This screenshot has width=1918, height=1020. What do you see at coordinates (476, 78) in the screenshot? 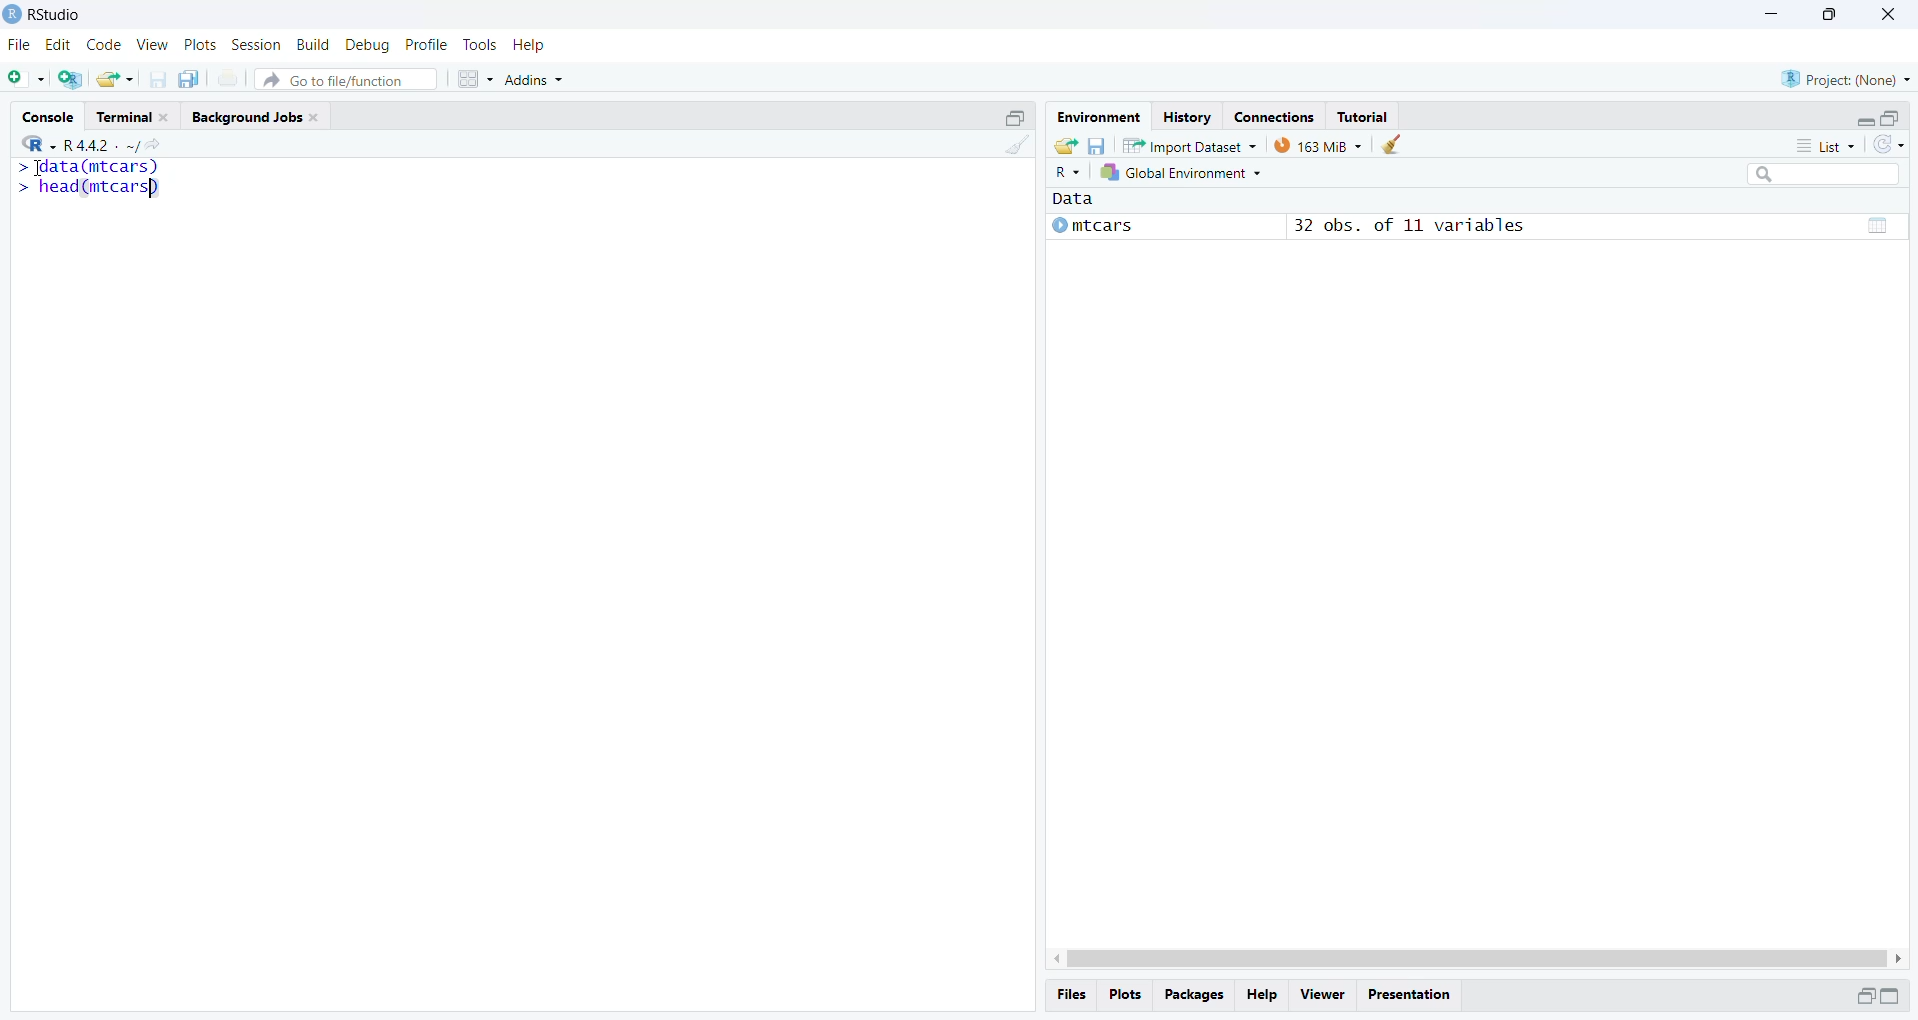
I see `grid` at bounding box center [476, 78].